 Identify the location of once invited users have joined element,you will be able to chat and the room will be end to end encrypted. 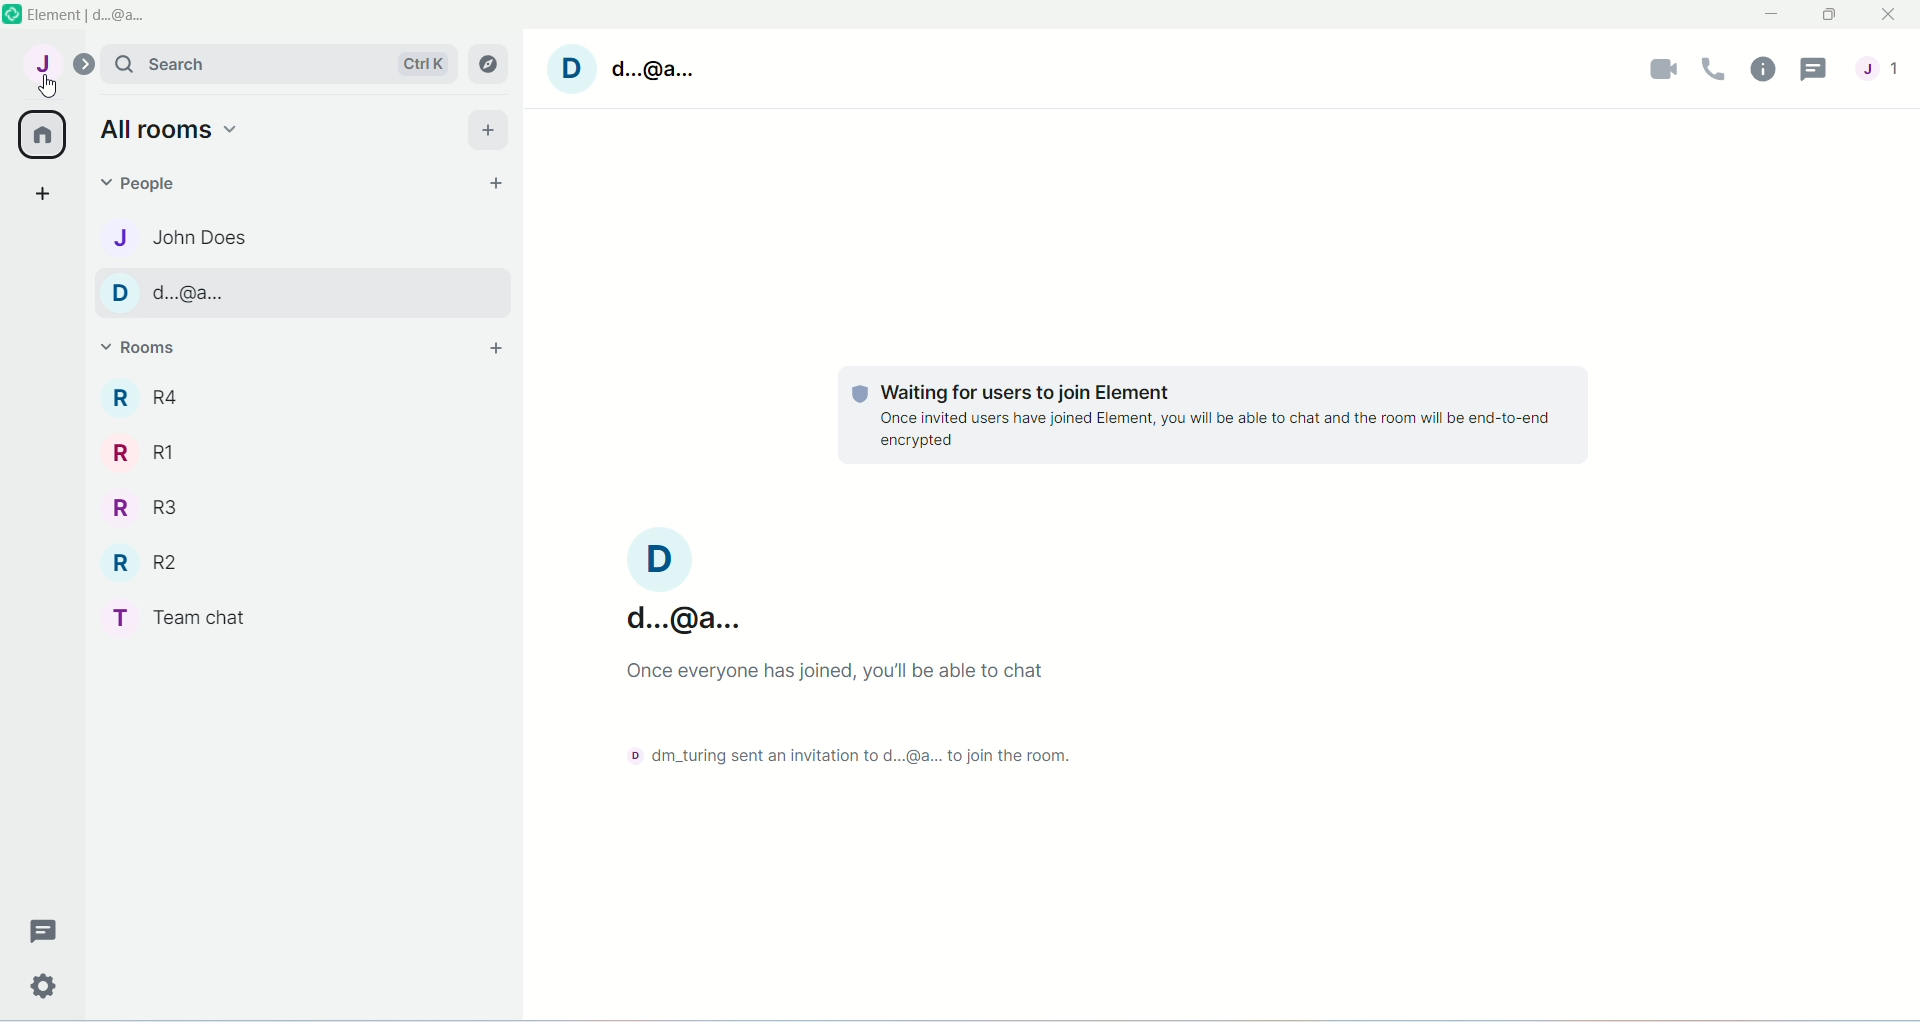
(1225, 431).